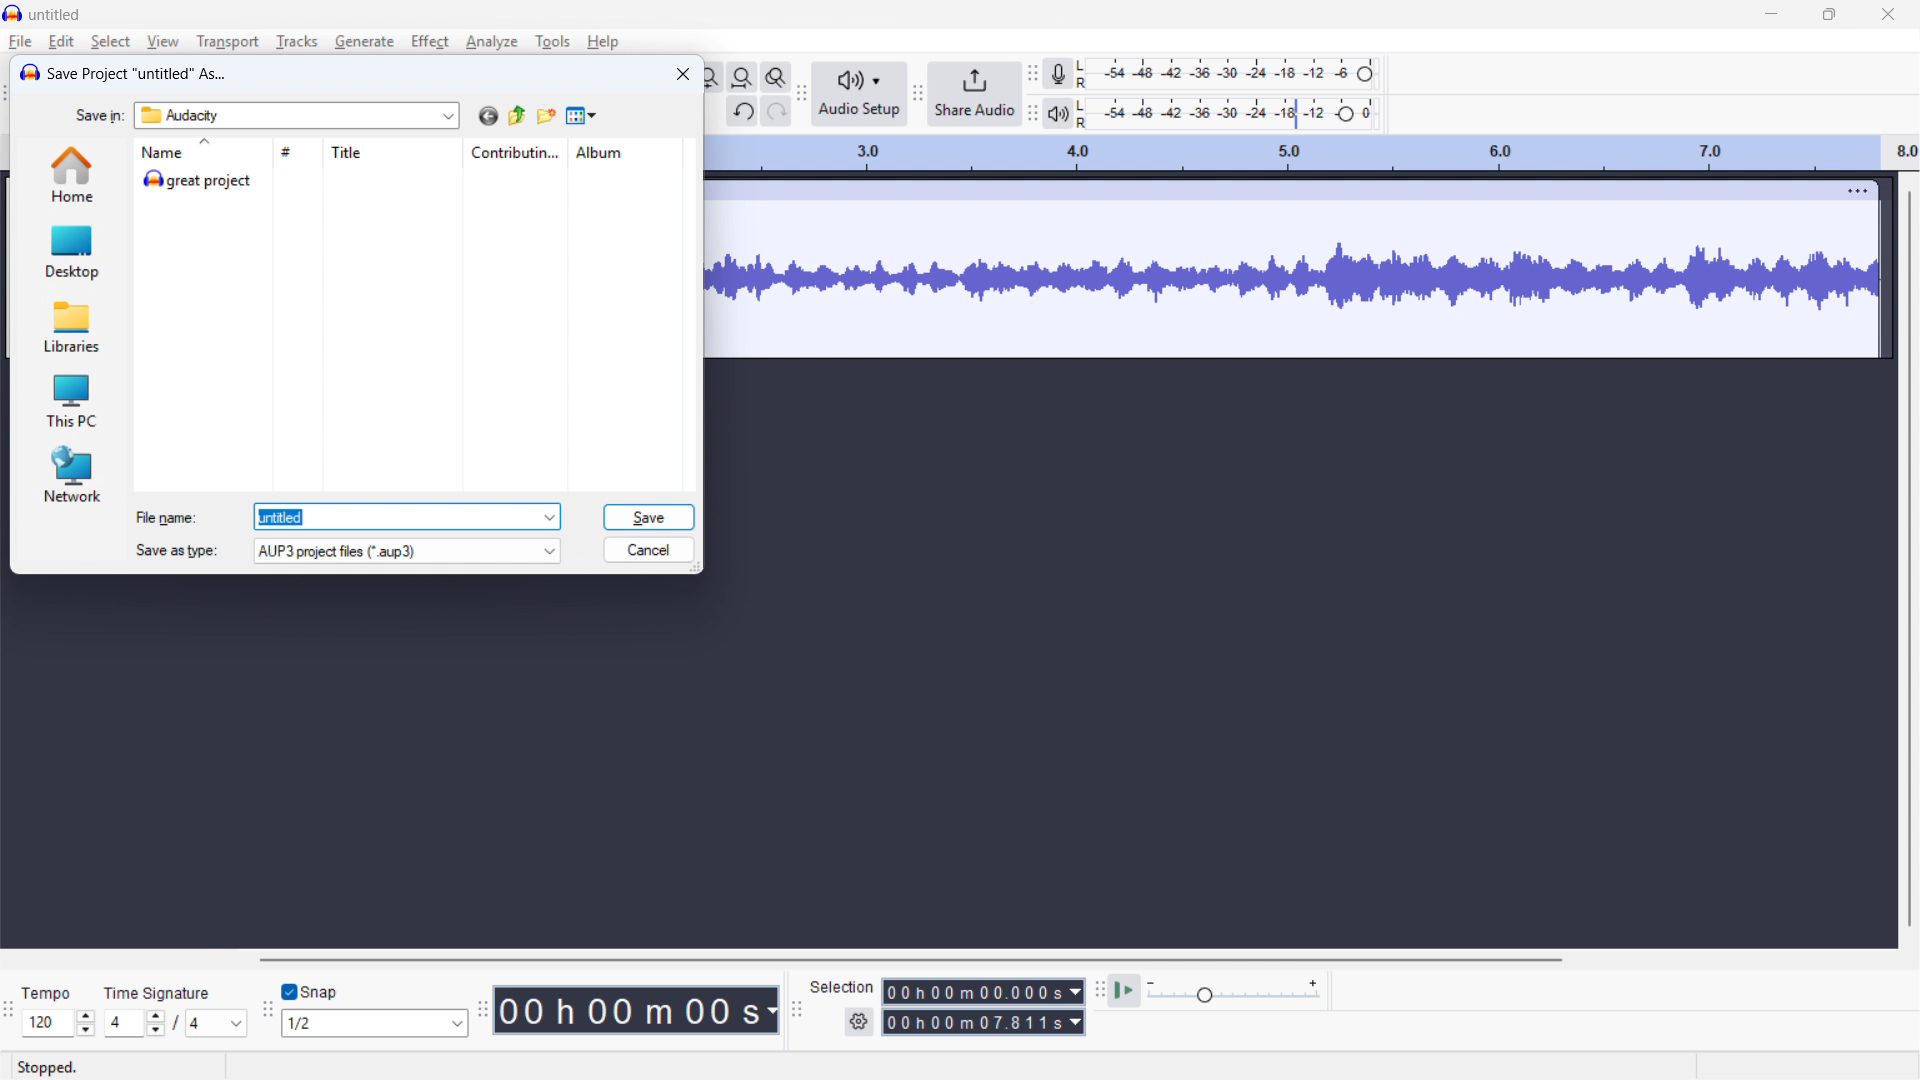 This screenshot has height=1080, width=1920. What do you see at coordinates (1032, 115) in the screenshot?
I see `playback meter toolbar` at bounding box center [1032, 115].